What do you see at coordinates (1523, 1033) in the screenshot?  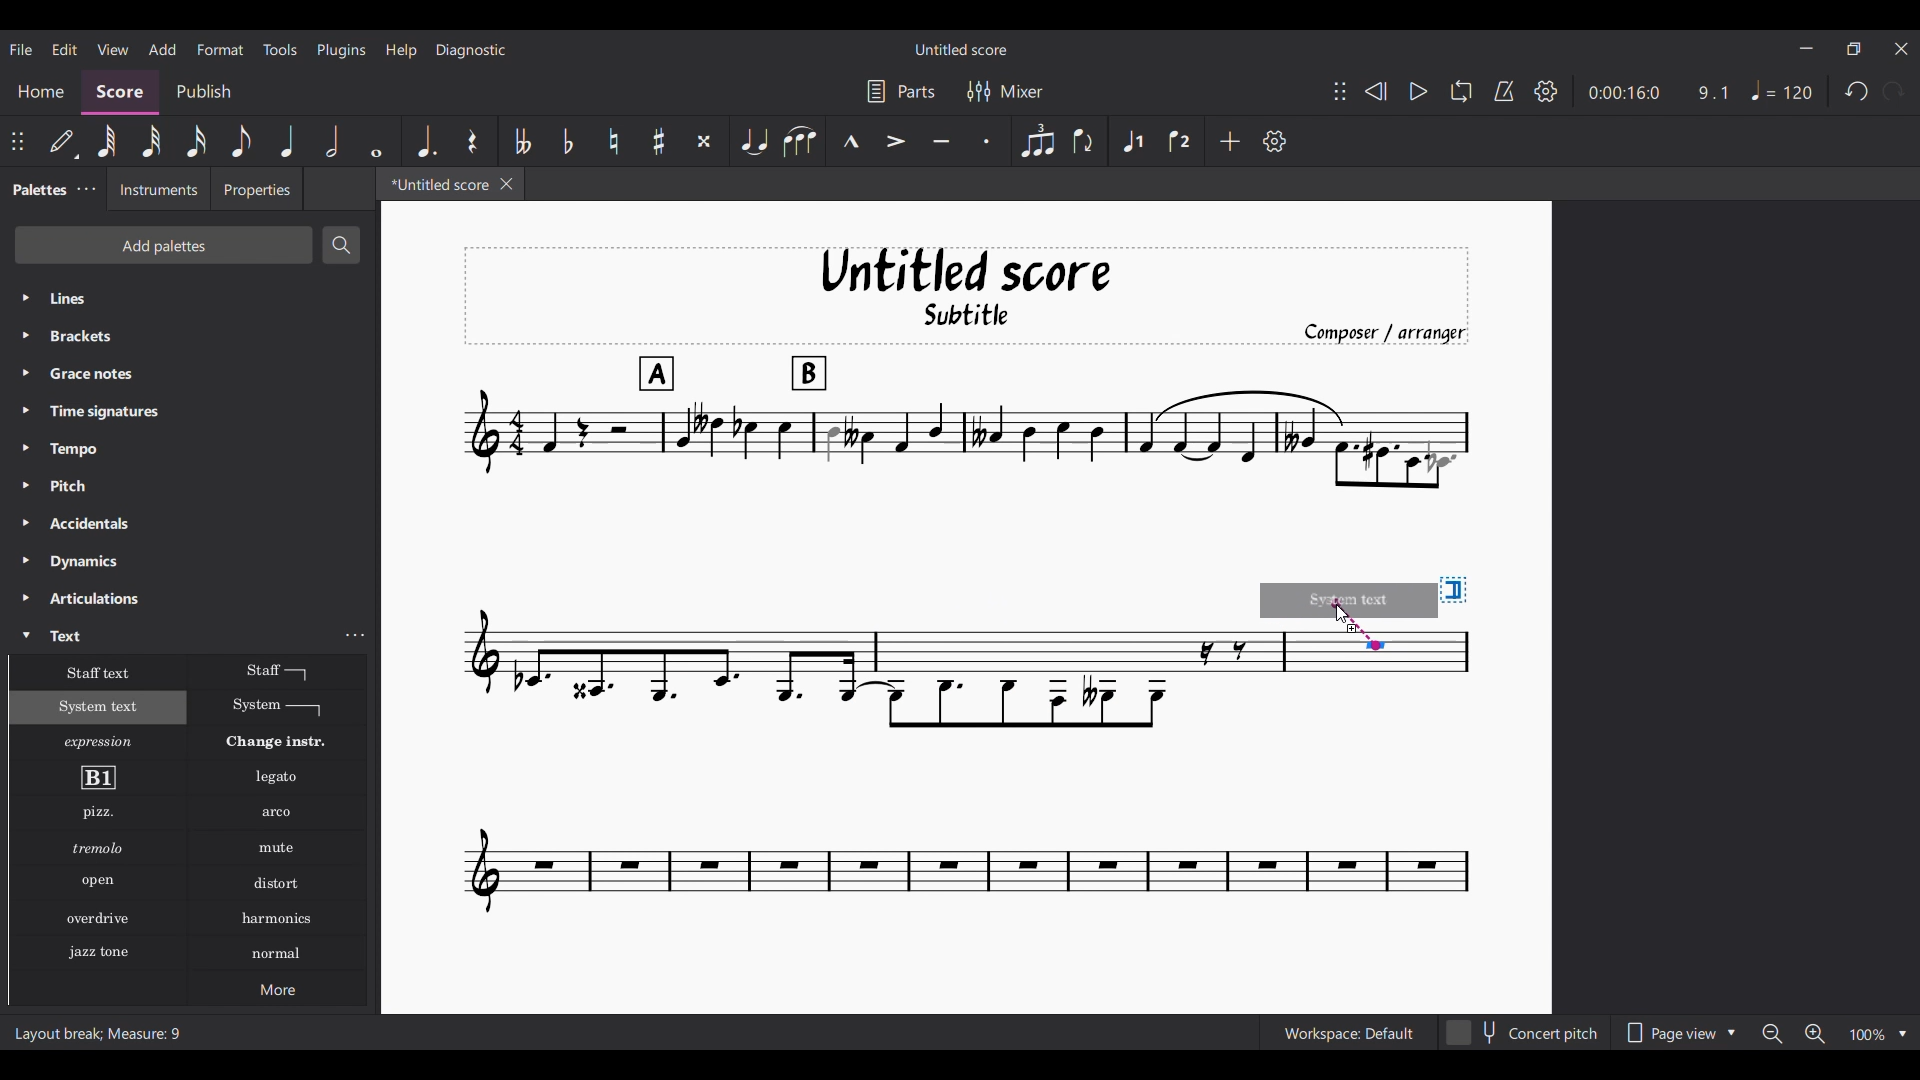 I see `Concert pitch toggle` at bounding box center [1523, 1033].